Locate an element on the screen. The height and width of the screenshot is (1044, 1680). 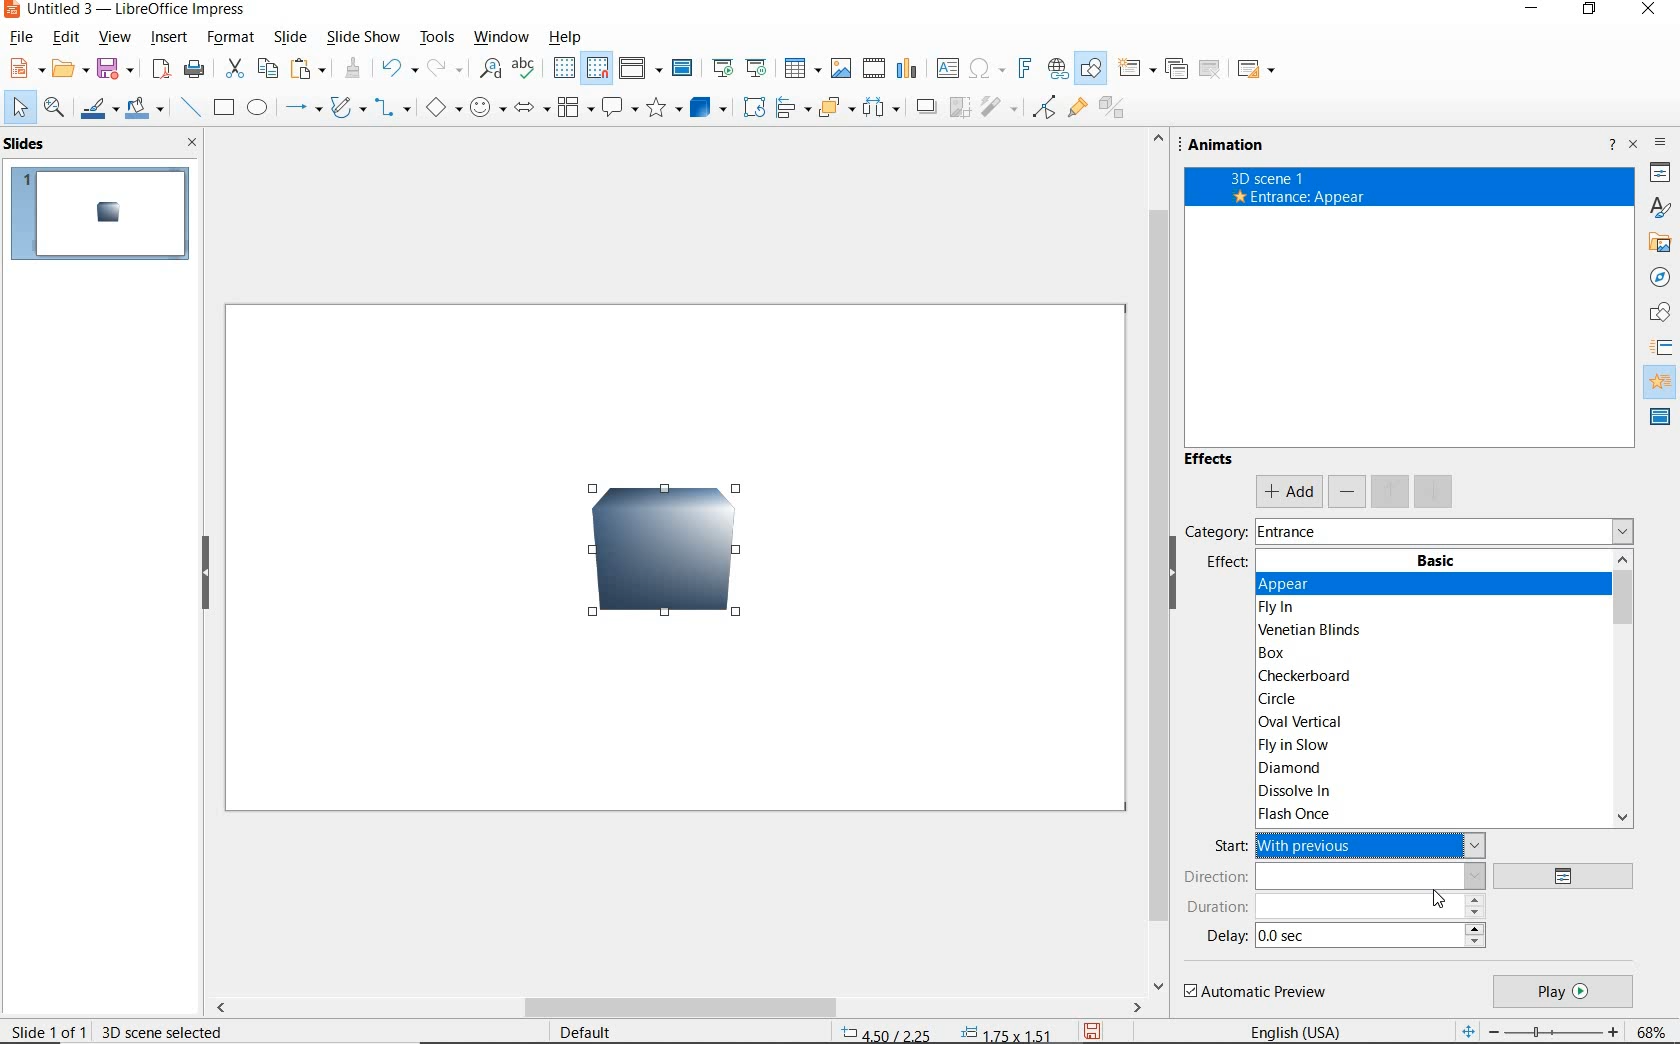
FLASH ONCE is located at coordinates (1297, 814).